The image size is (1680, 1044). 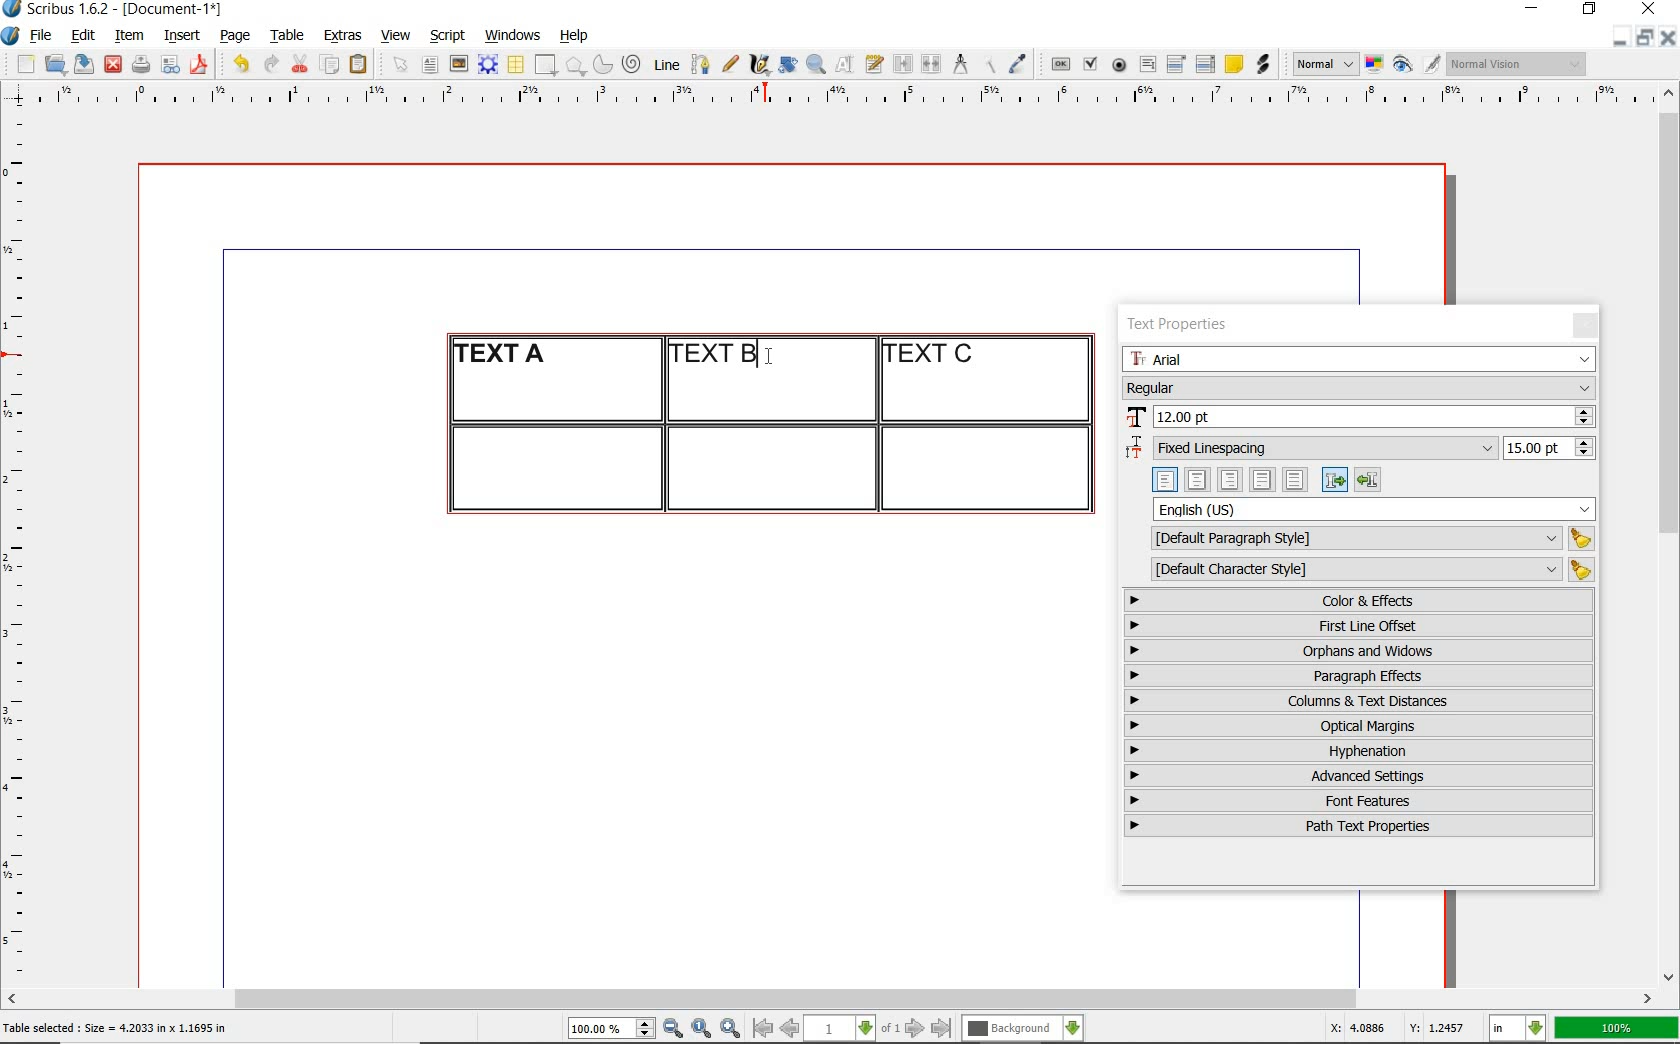 I want to click on restore, so click(x=1590, y=10).